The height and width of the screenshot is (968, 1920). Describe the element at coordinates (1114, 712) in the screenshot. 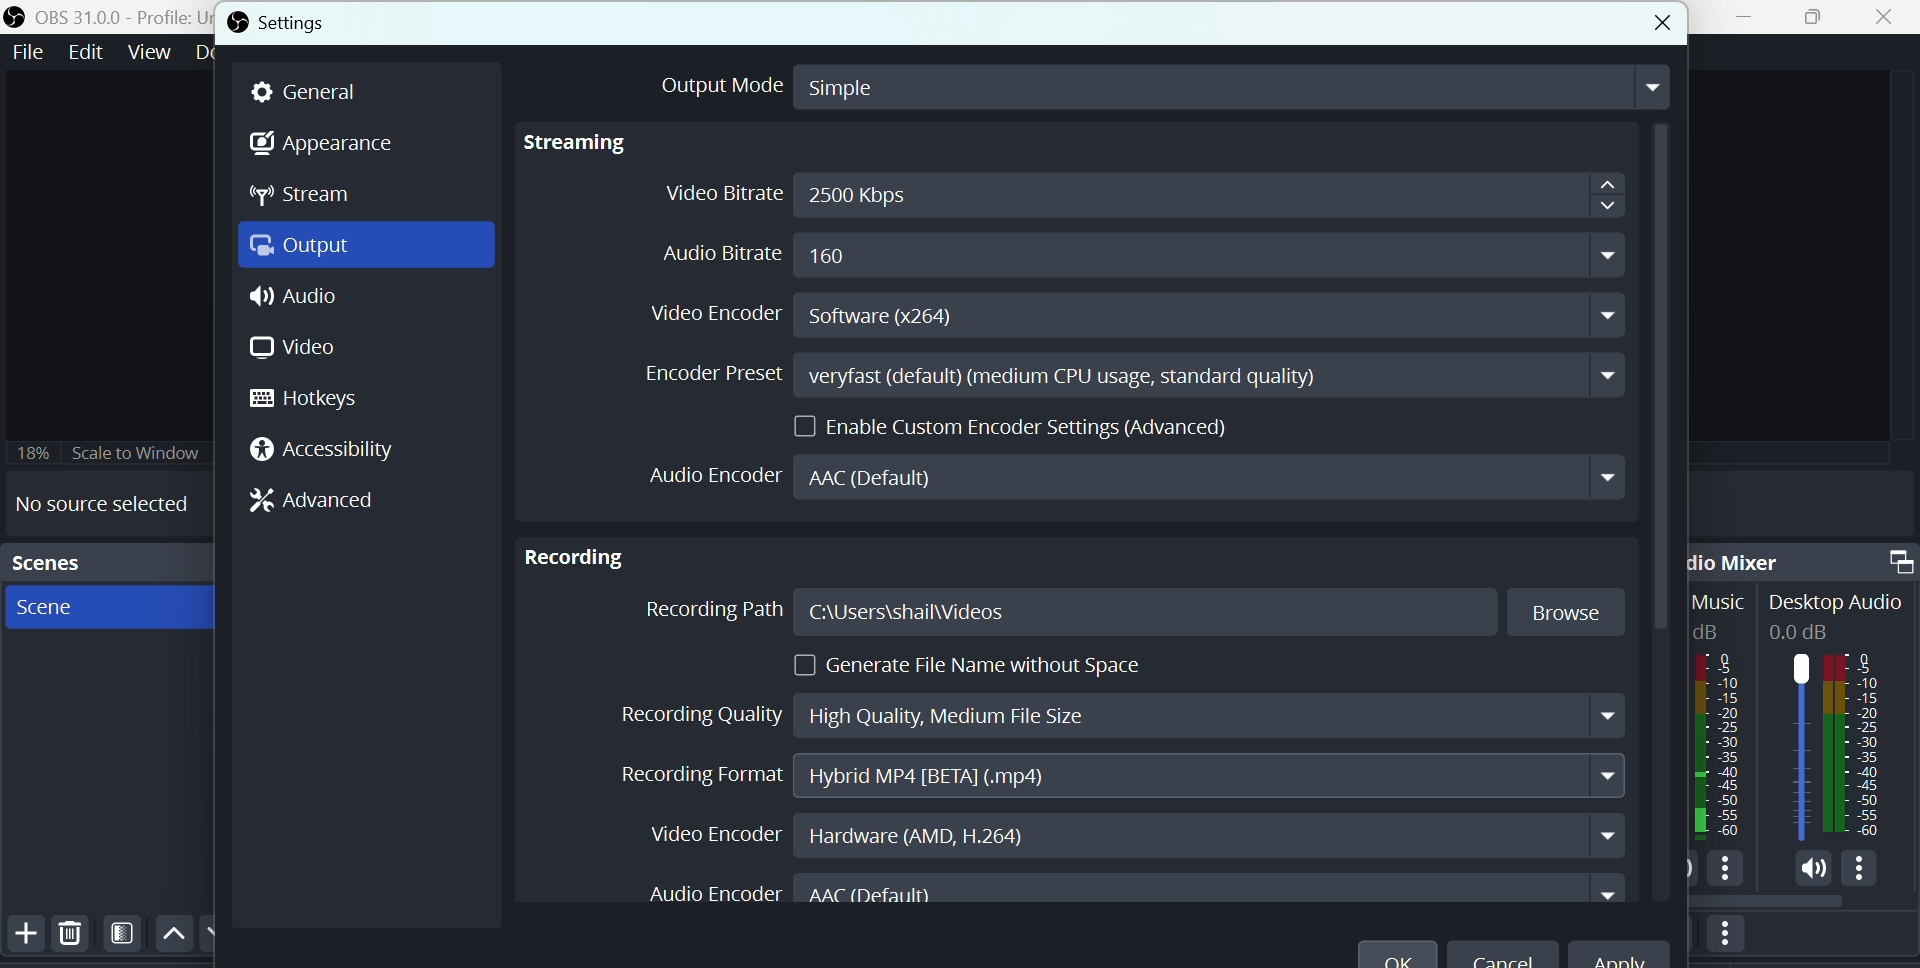

I see `Recording quality` at that location.